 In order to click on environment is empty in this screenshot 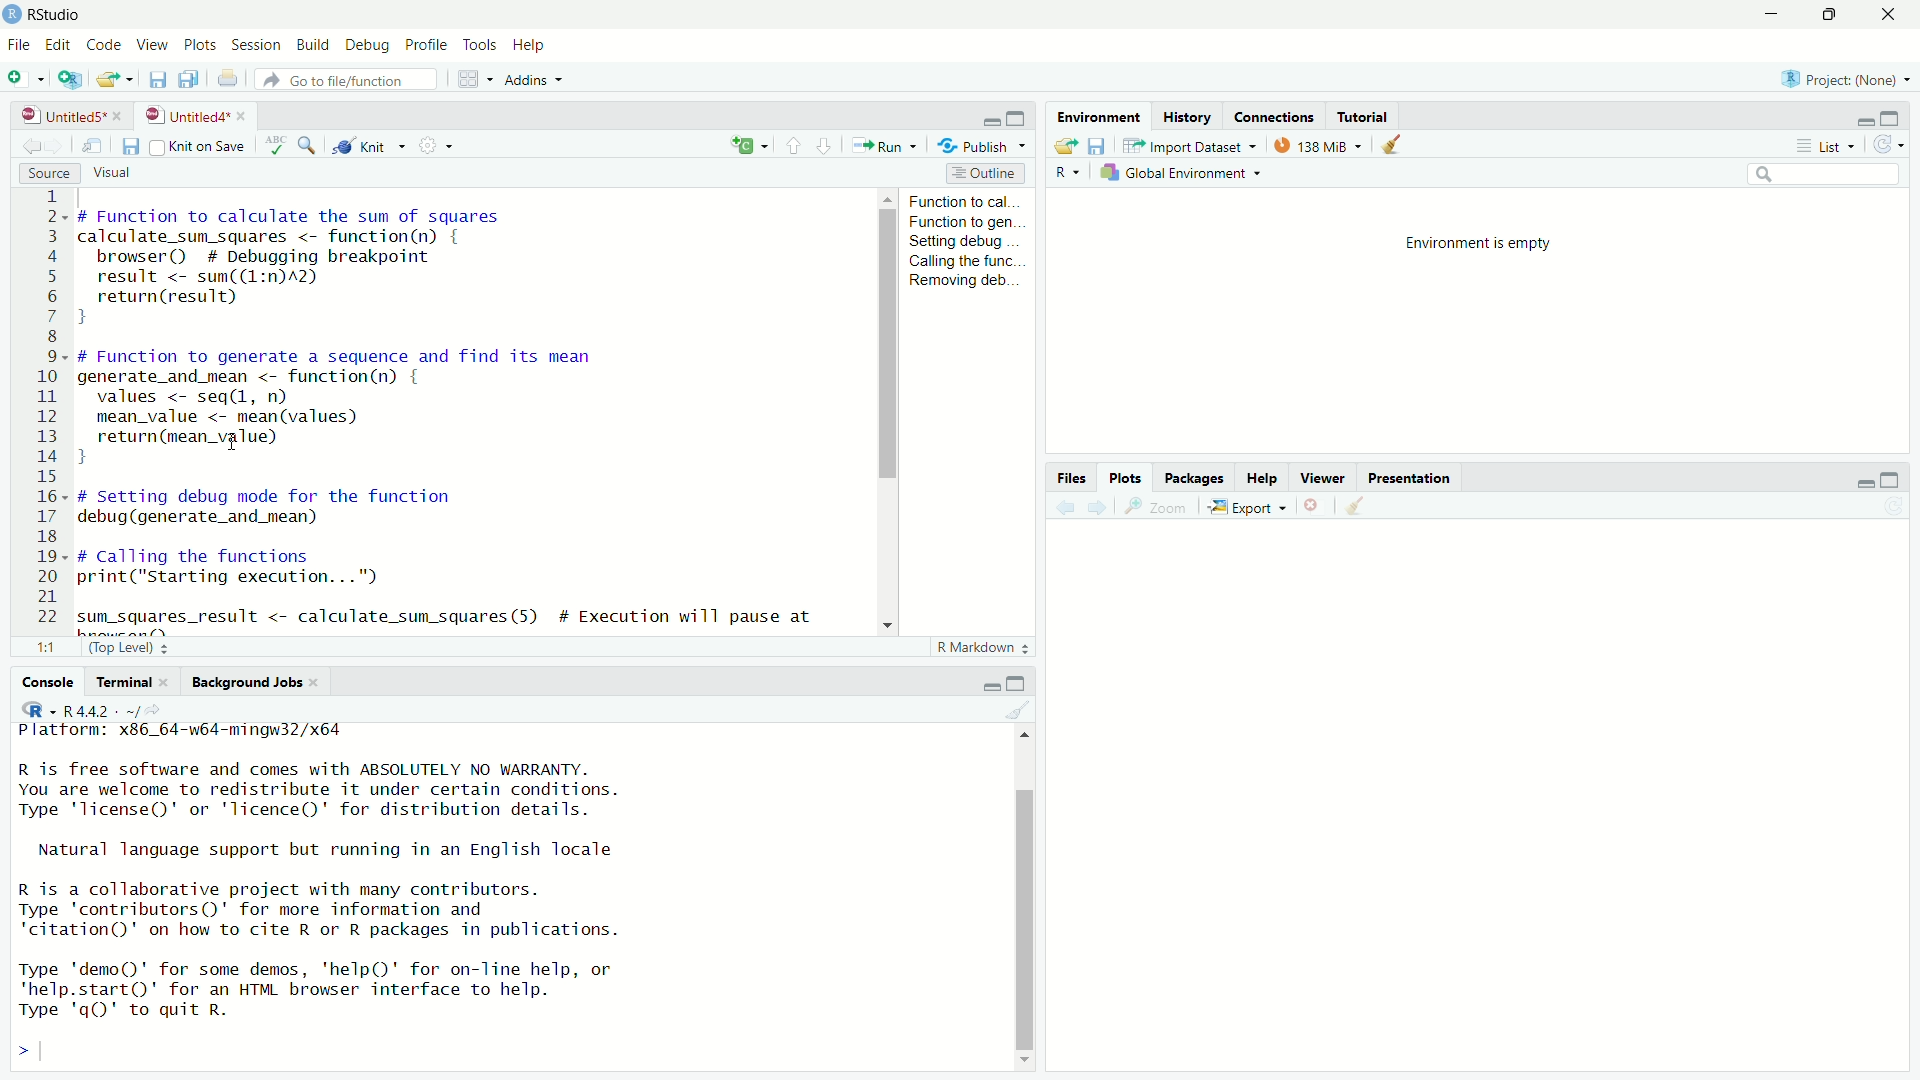, I will do `click(1497, 246)`.